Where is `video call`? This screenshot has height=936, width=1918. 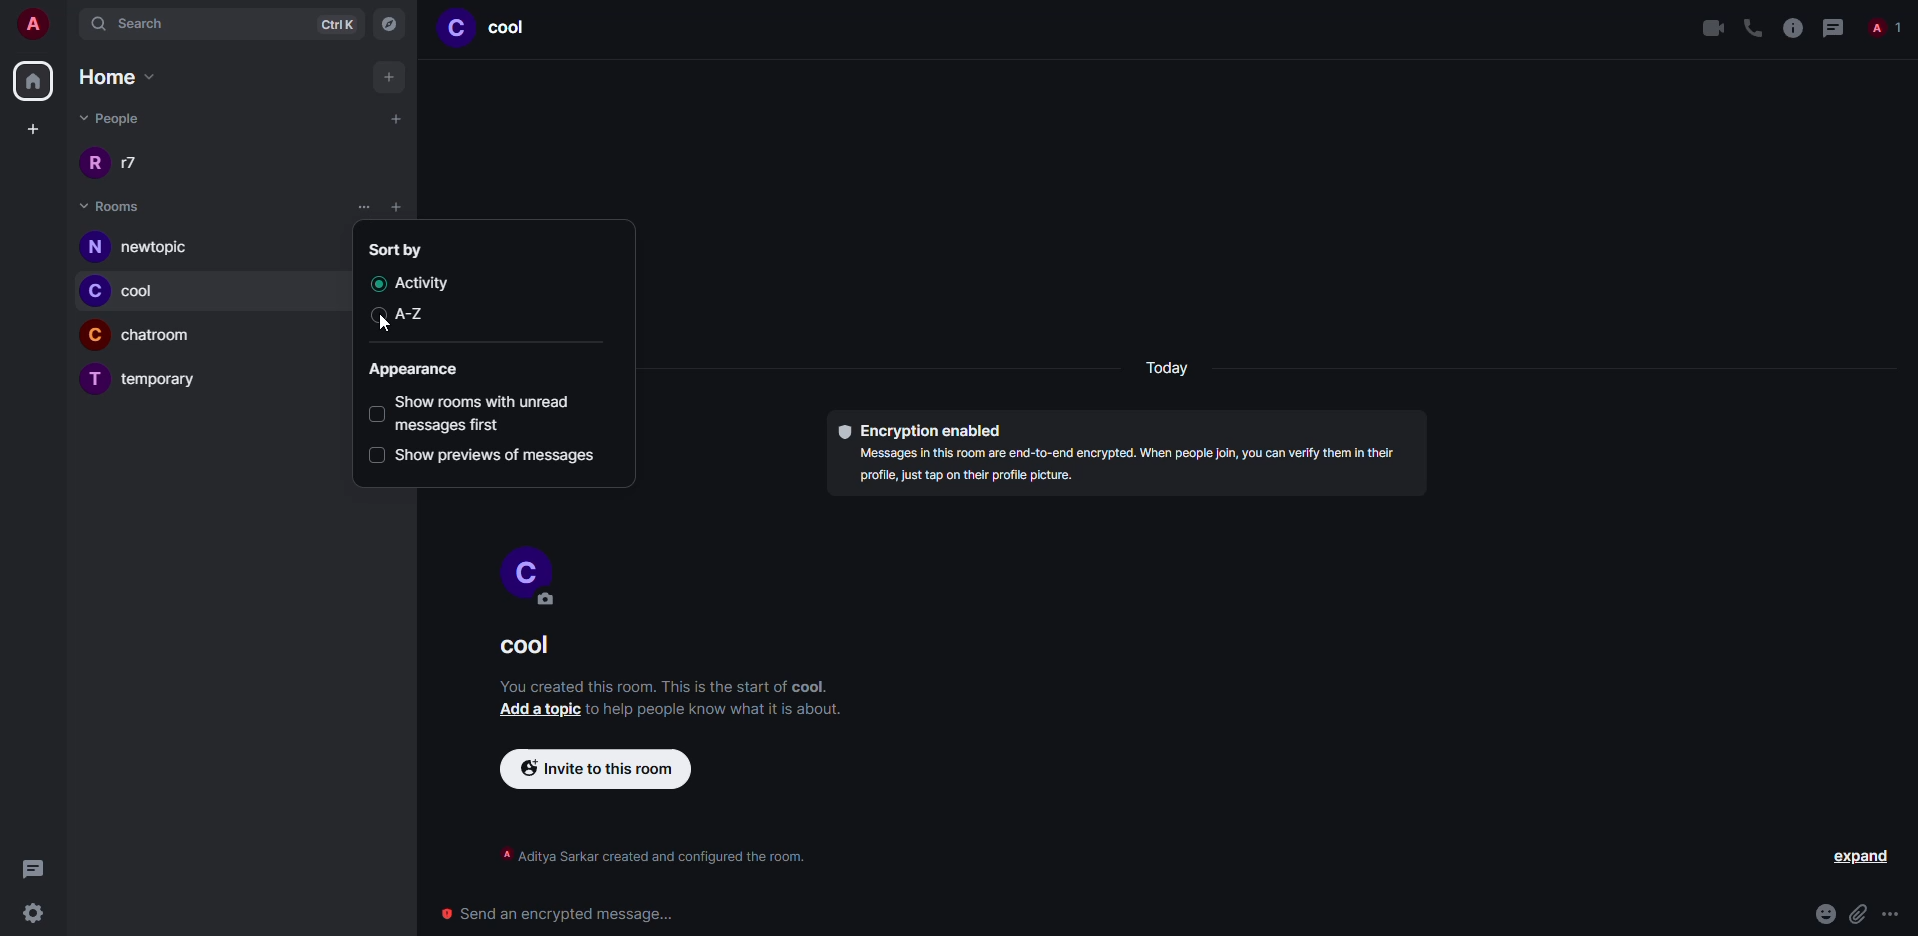
video call is located at coordinates (1708, 28).